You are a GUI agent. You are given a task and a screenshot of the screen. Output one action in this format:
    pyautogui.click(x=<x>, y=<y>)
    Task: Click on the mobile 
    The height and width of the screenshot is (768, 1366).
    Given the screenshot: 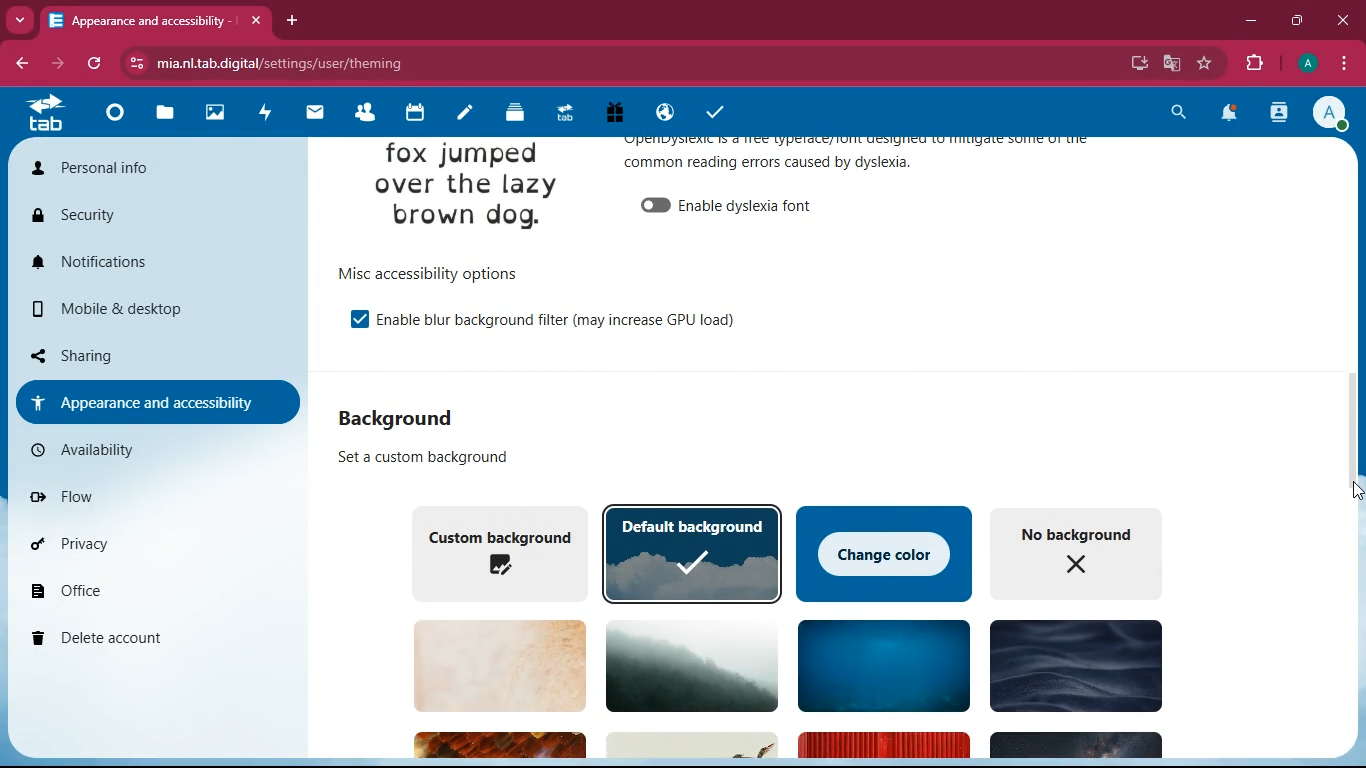 What is the action you would take?
    pyautogui.click(x=155, y=311)
    